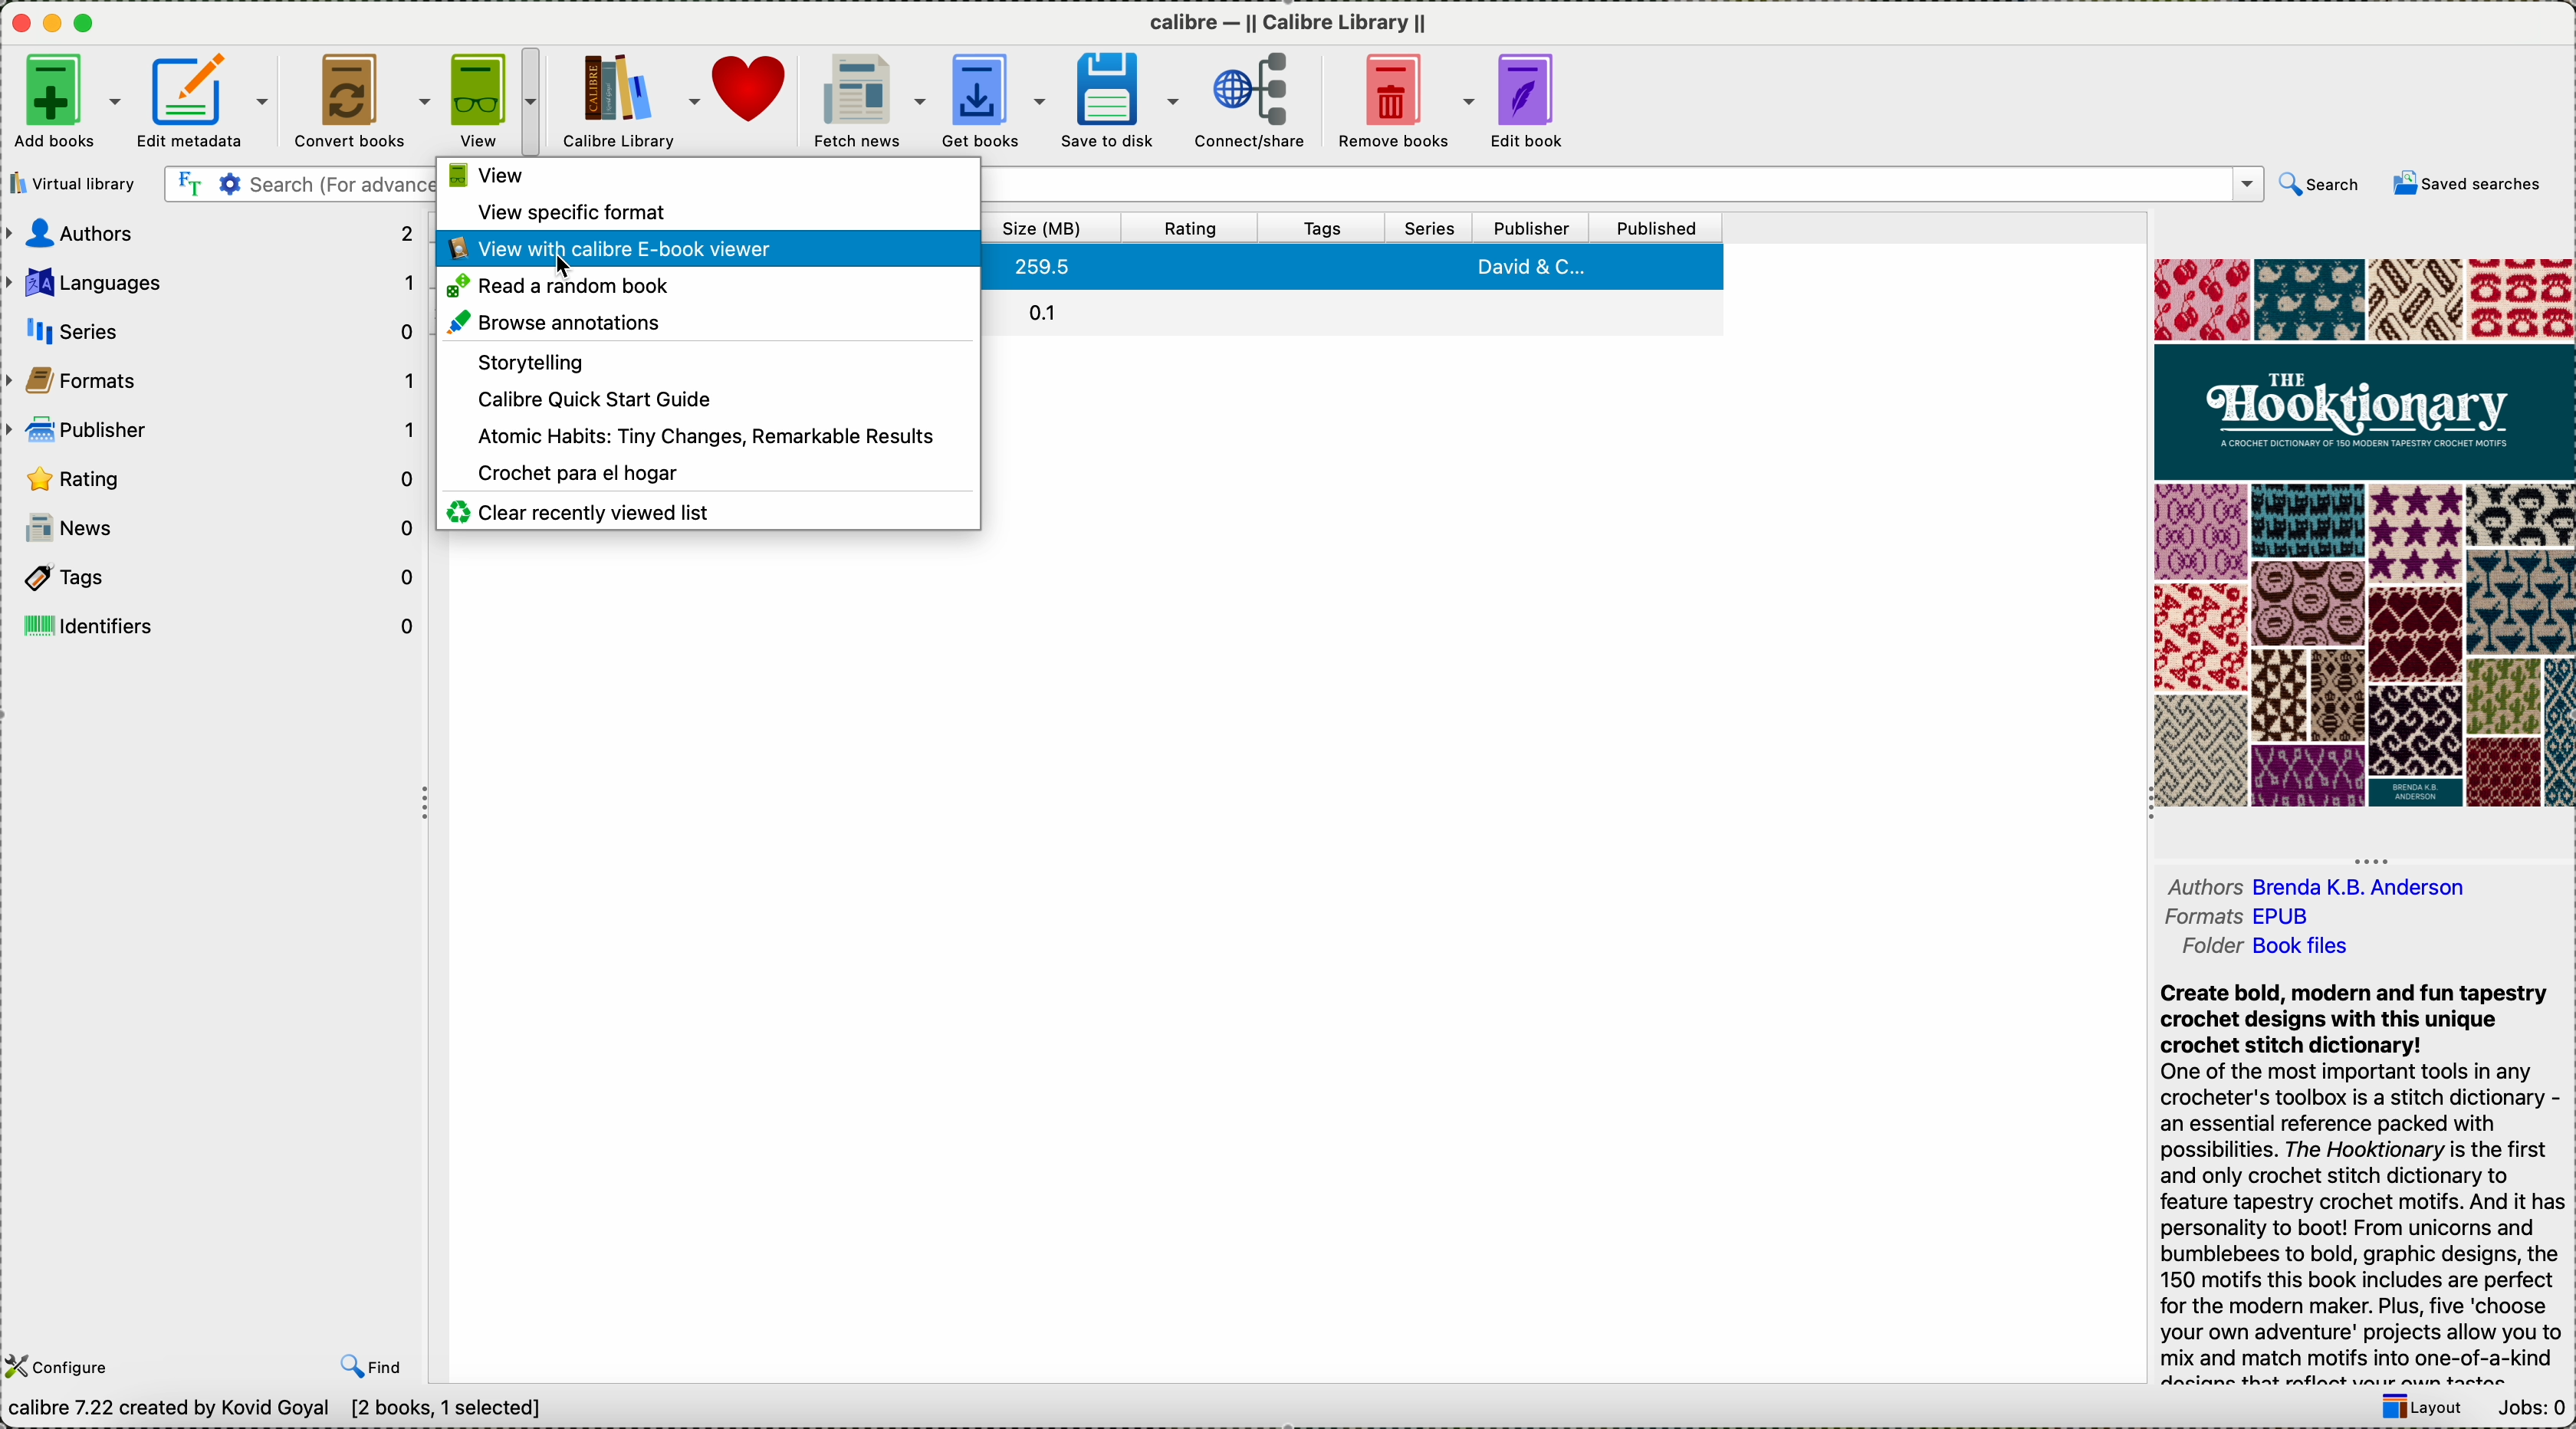 This screenshot has height=1429, width=2576. I want to click on Jobs: 0, so click(2533, 1410).